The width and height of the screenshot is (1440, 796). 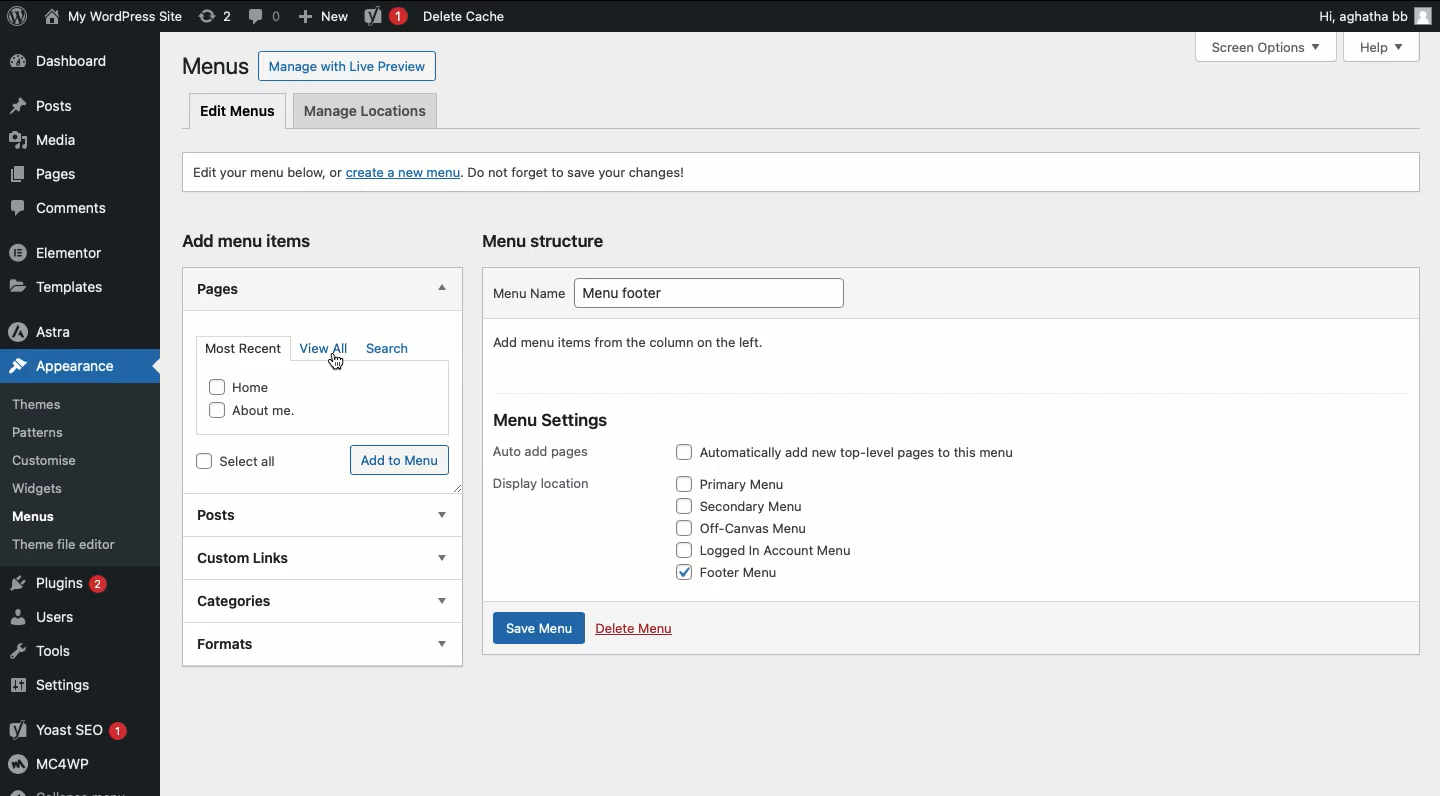 I want to click on  Yoast SEO , so click(x=78, y=731).